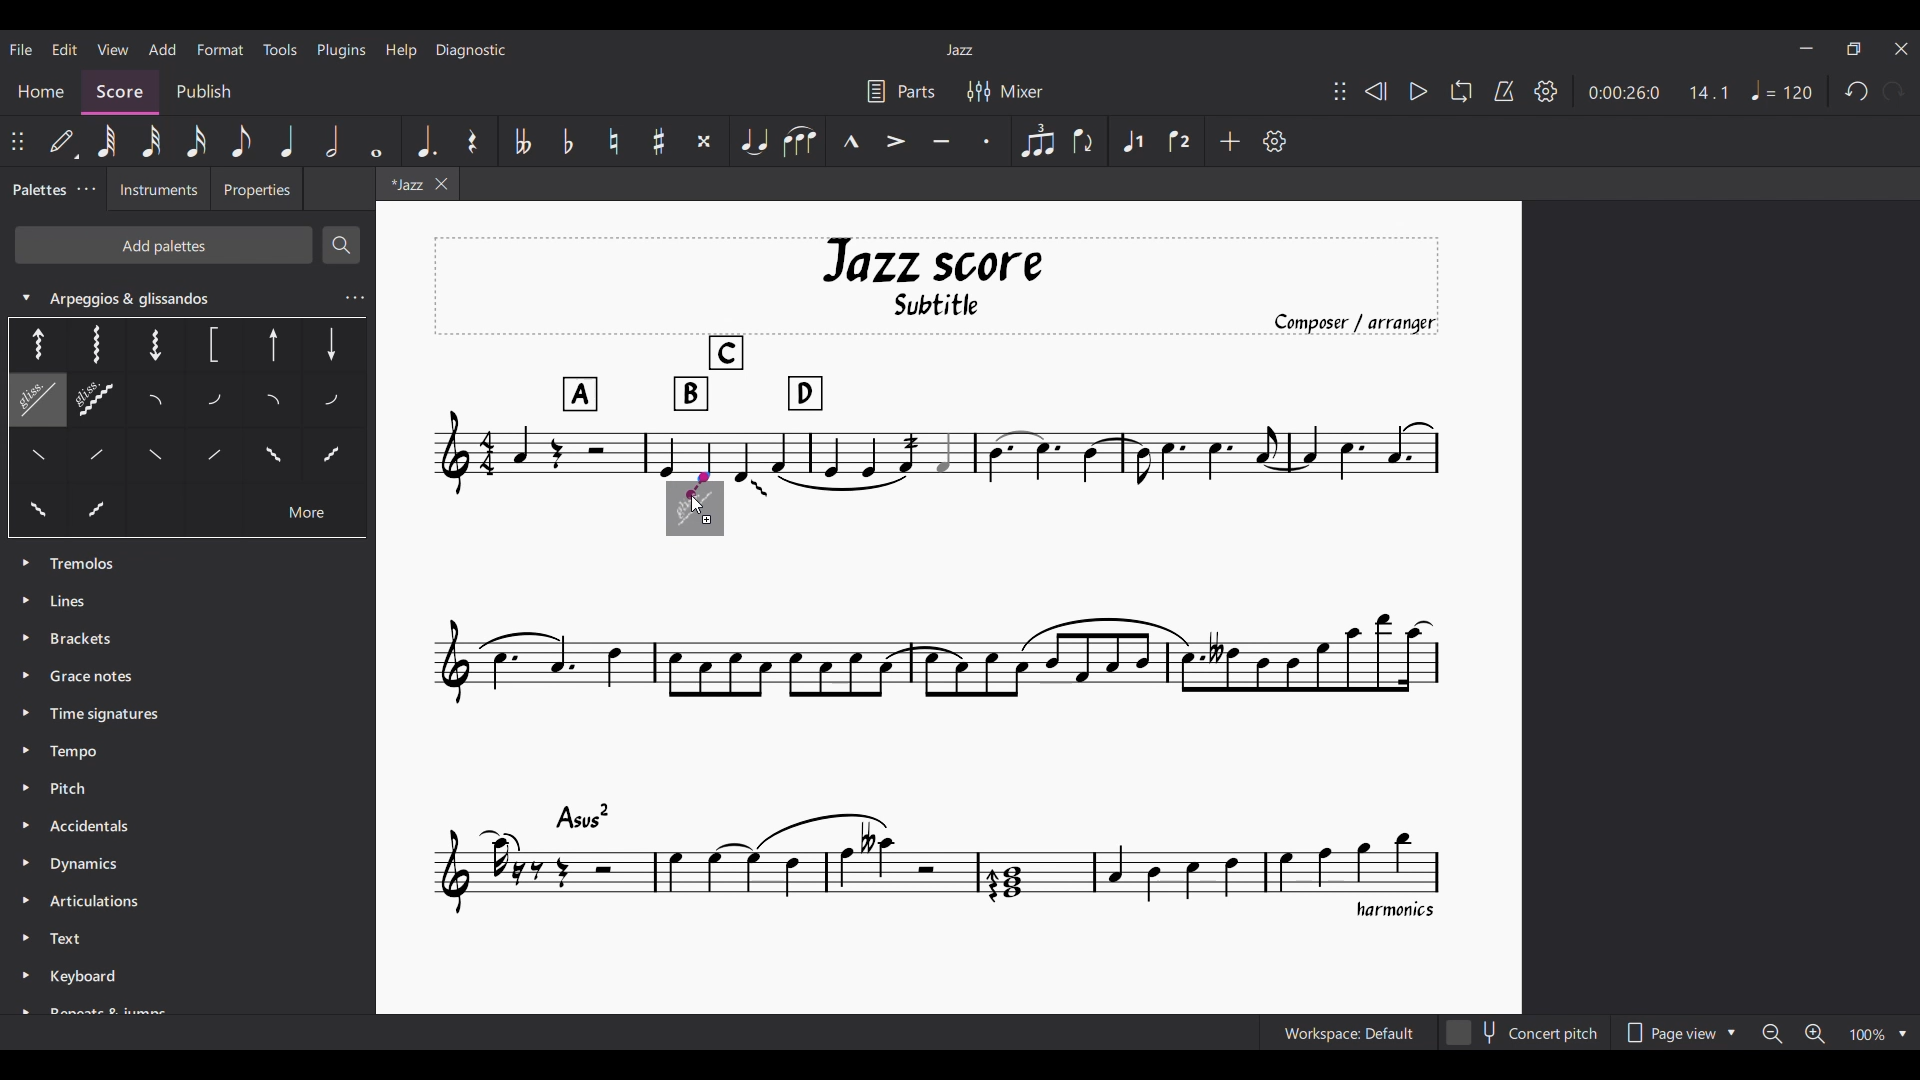 This screenshot has width=1920, height=1080. I want to click on Palate 14, so click(209, 460).